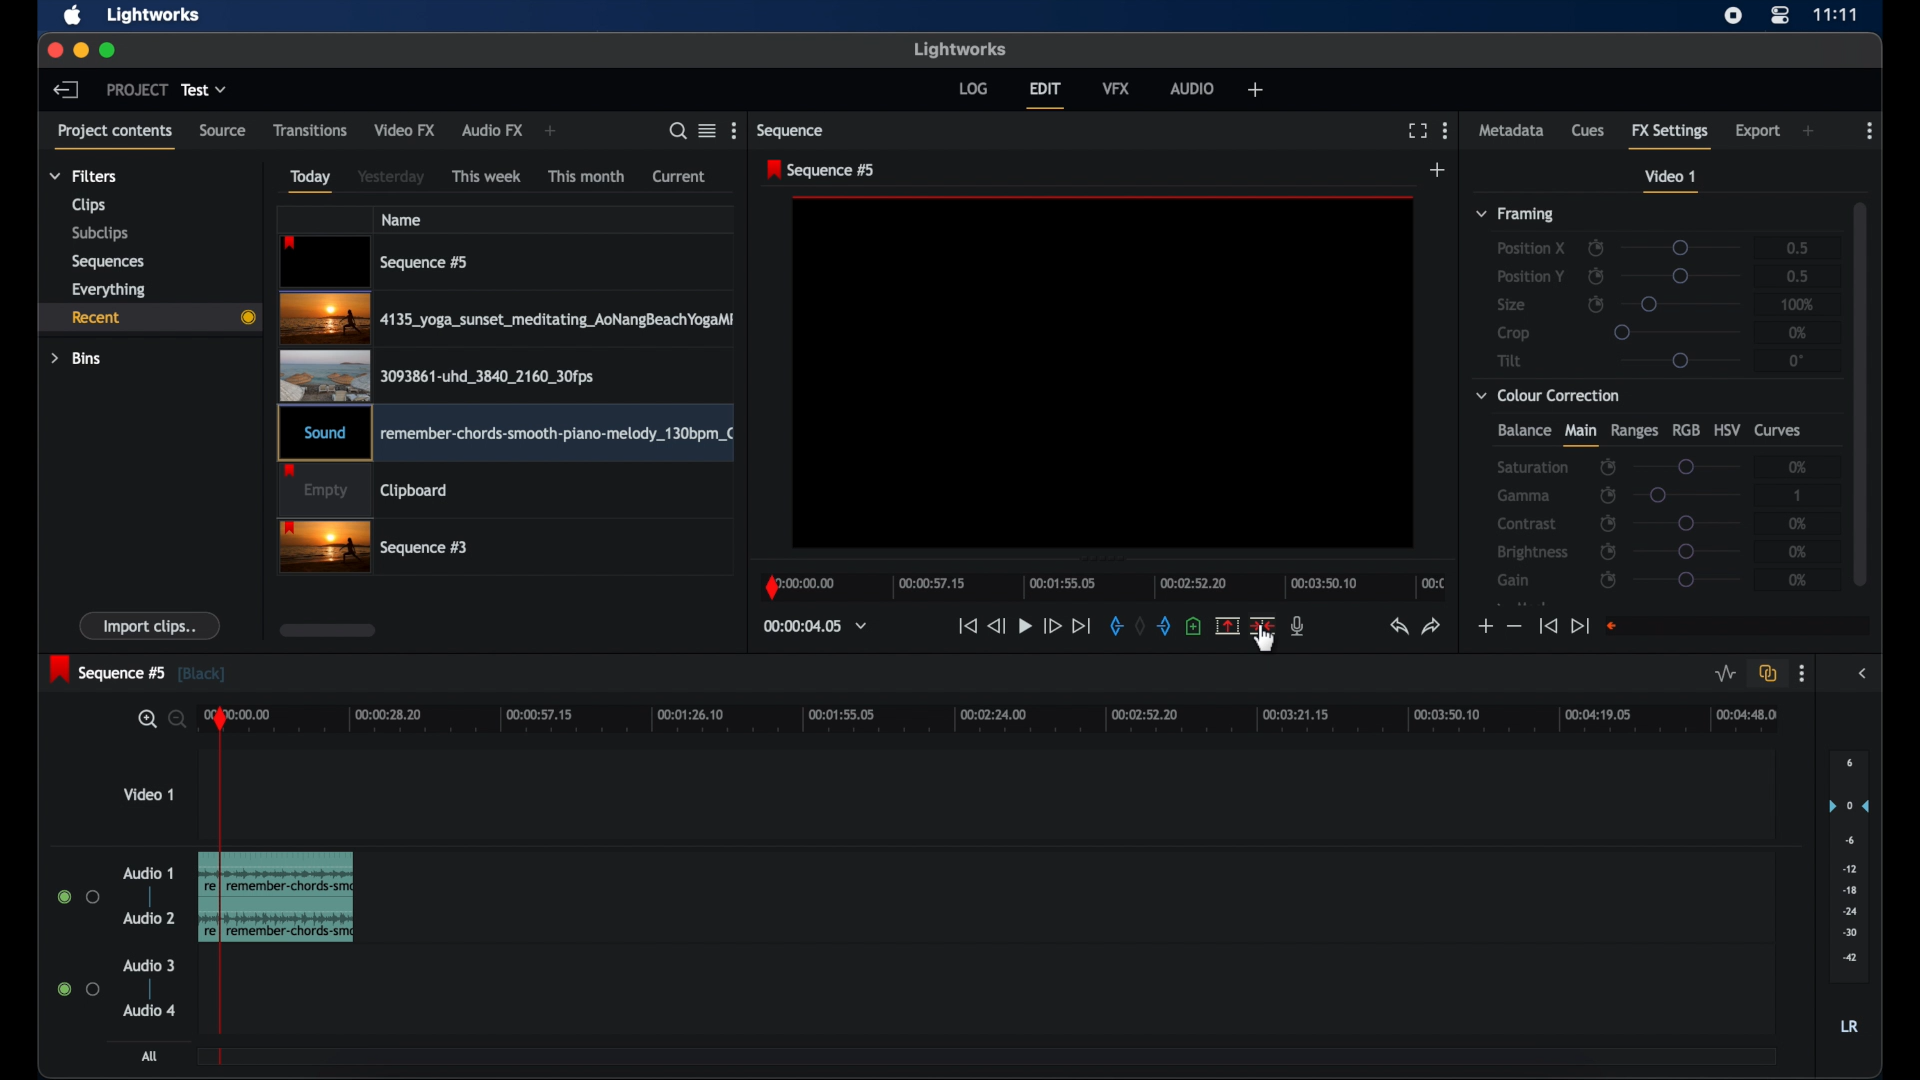 This screenshot has height=1080, width=1920. What do you see at coordinates (823, 170) in the screenshot?
I see `sequence 5` at bounding box center [823, 170].